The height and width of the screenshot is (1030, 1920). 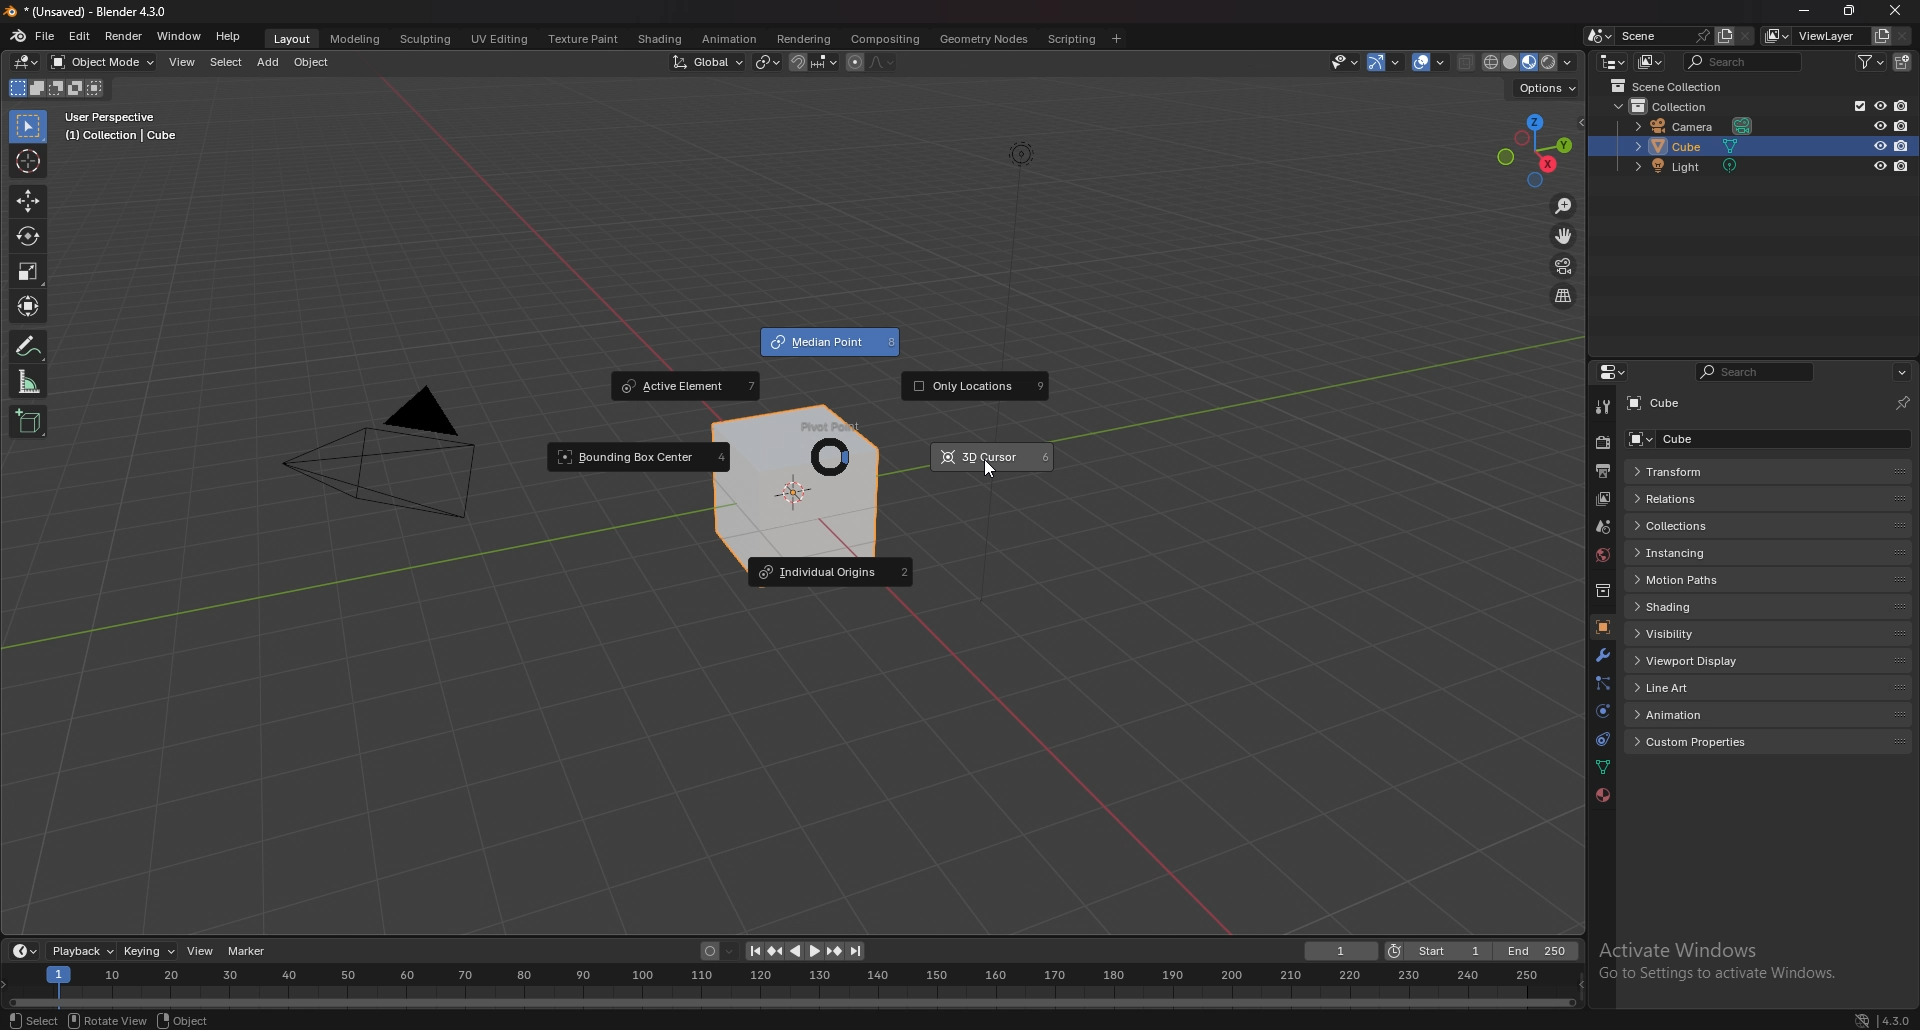 I want to click on collection, so click(x=1663, y=106).